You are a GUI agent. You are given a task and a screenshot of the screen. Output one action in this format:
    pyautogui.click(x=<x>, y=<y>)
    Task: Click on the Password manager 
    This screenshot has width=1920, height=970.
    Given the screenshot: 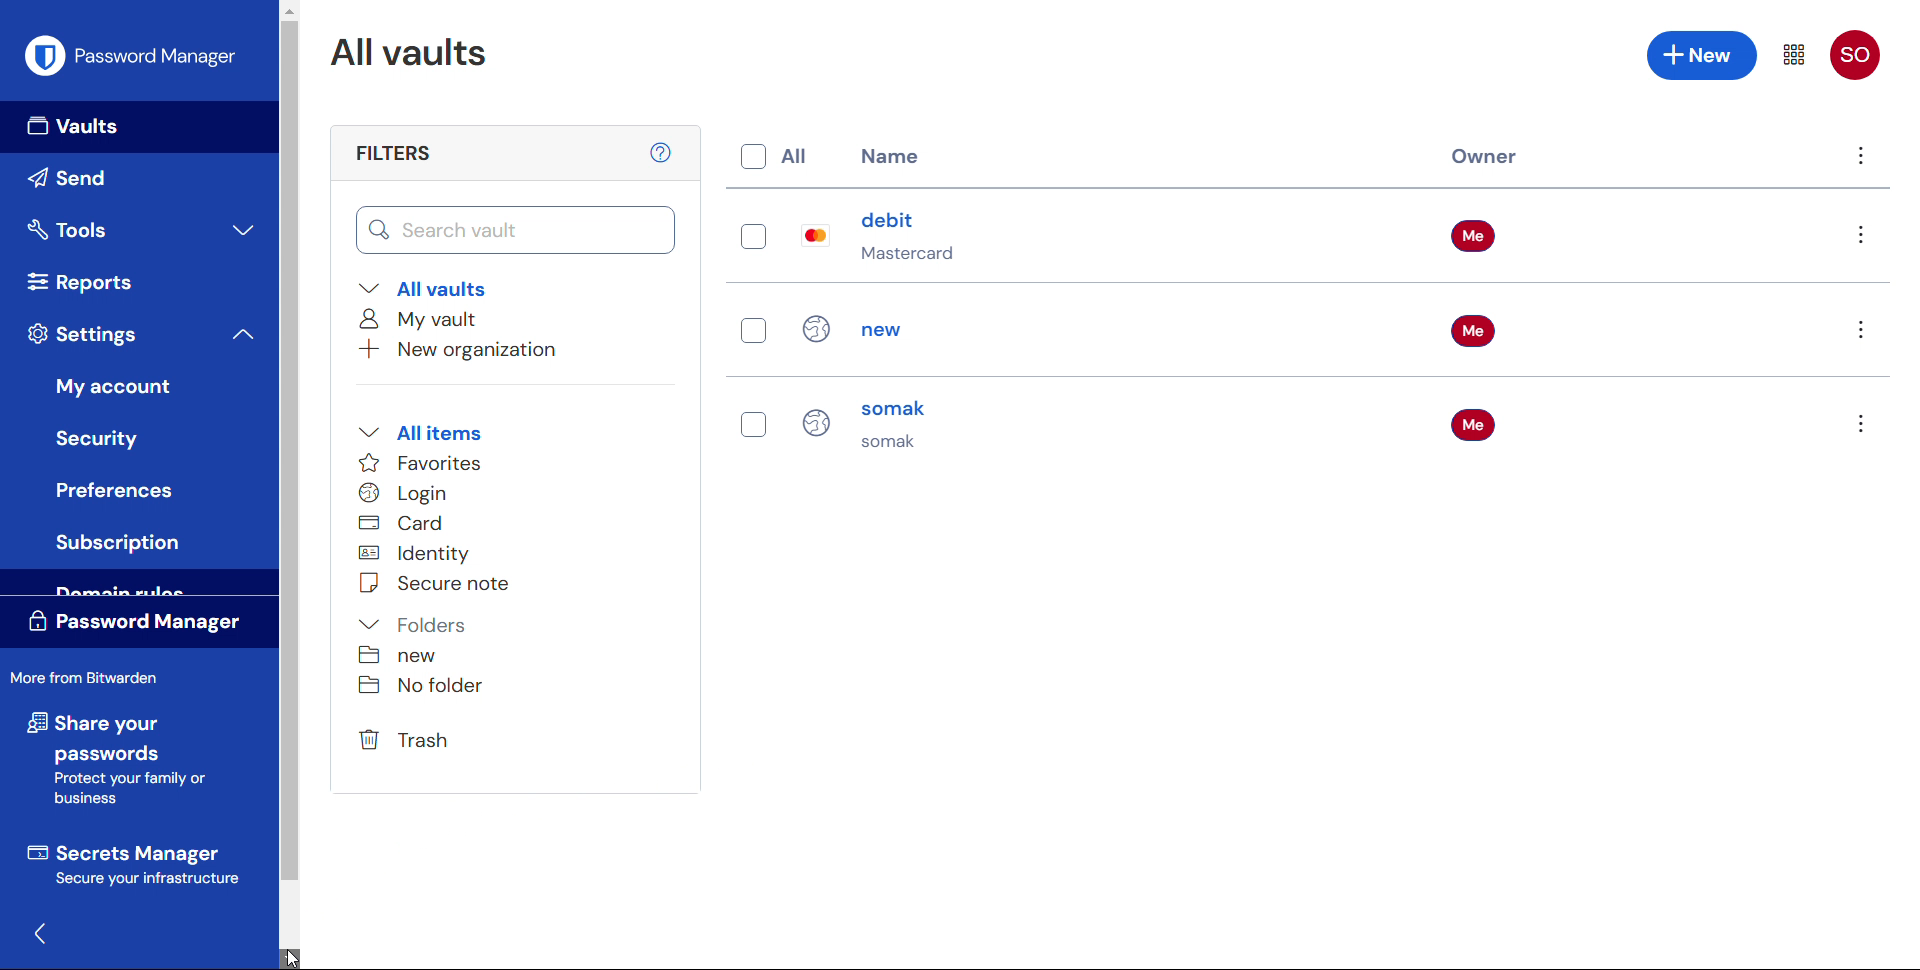 What is the action you would take?
    pyautogui.click(x=140, y=623)
    